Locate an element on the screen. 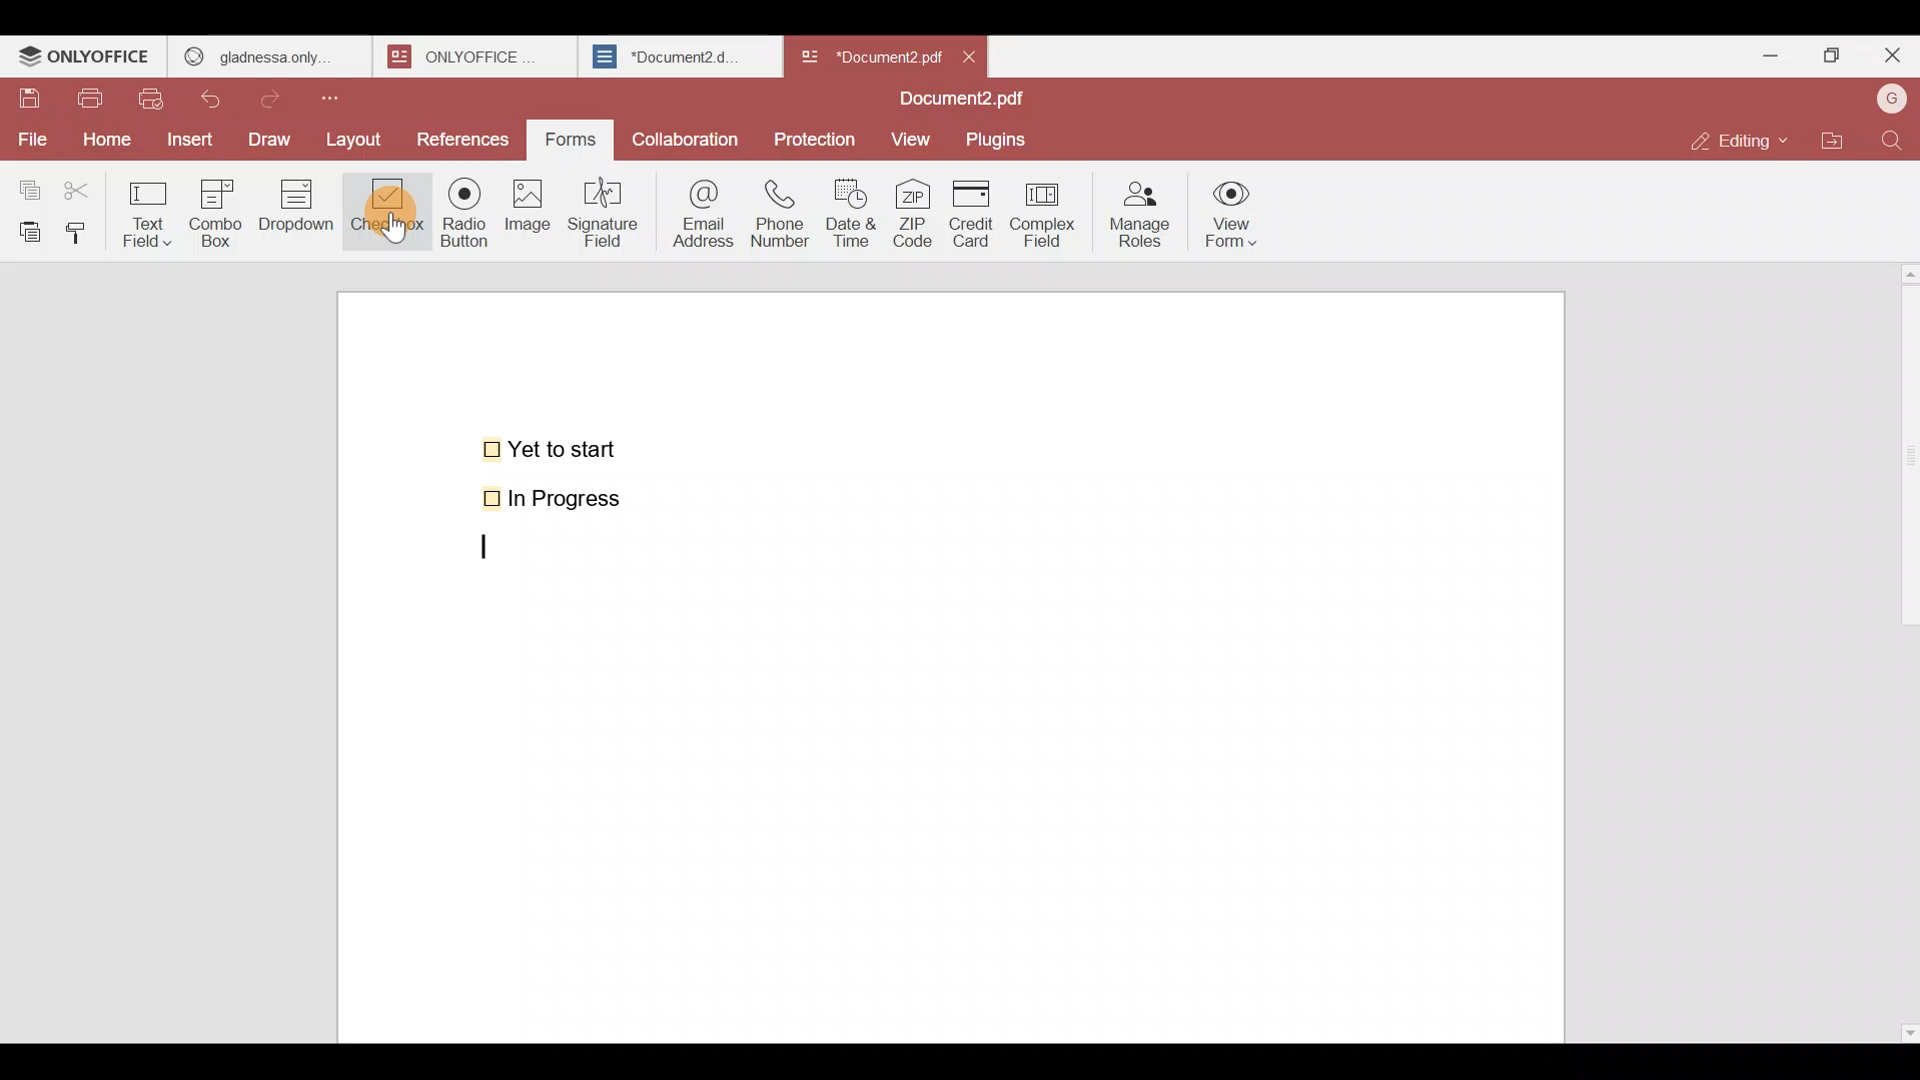  Copy style is located at coordinates (84, 228).